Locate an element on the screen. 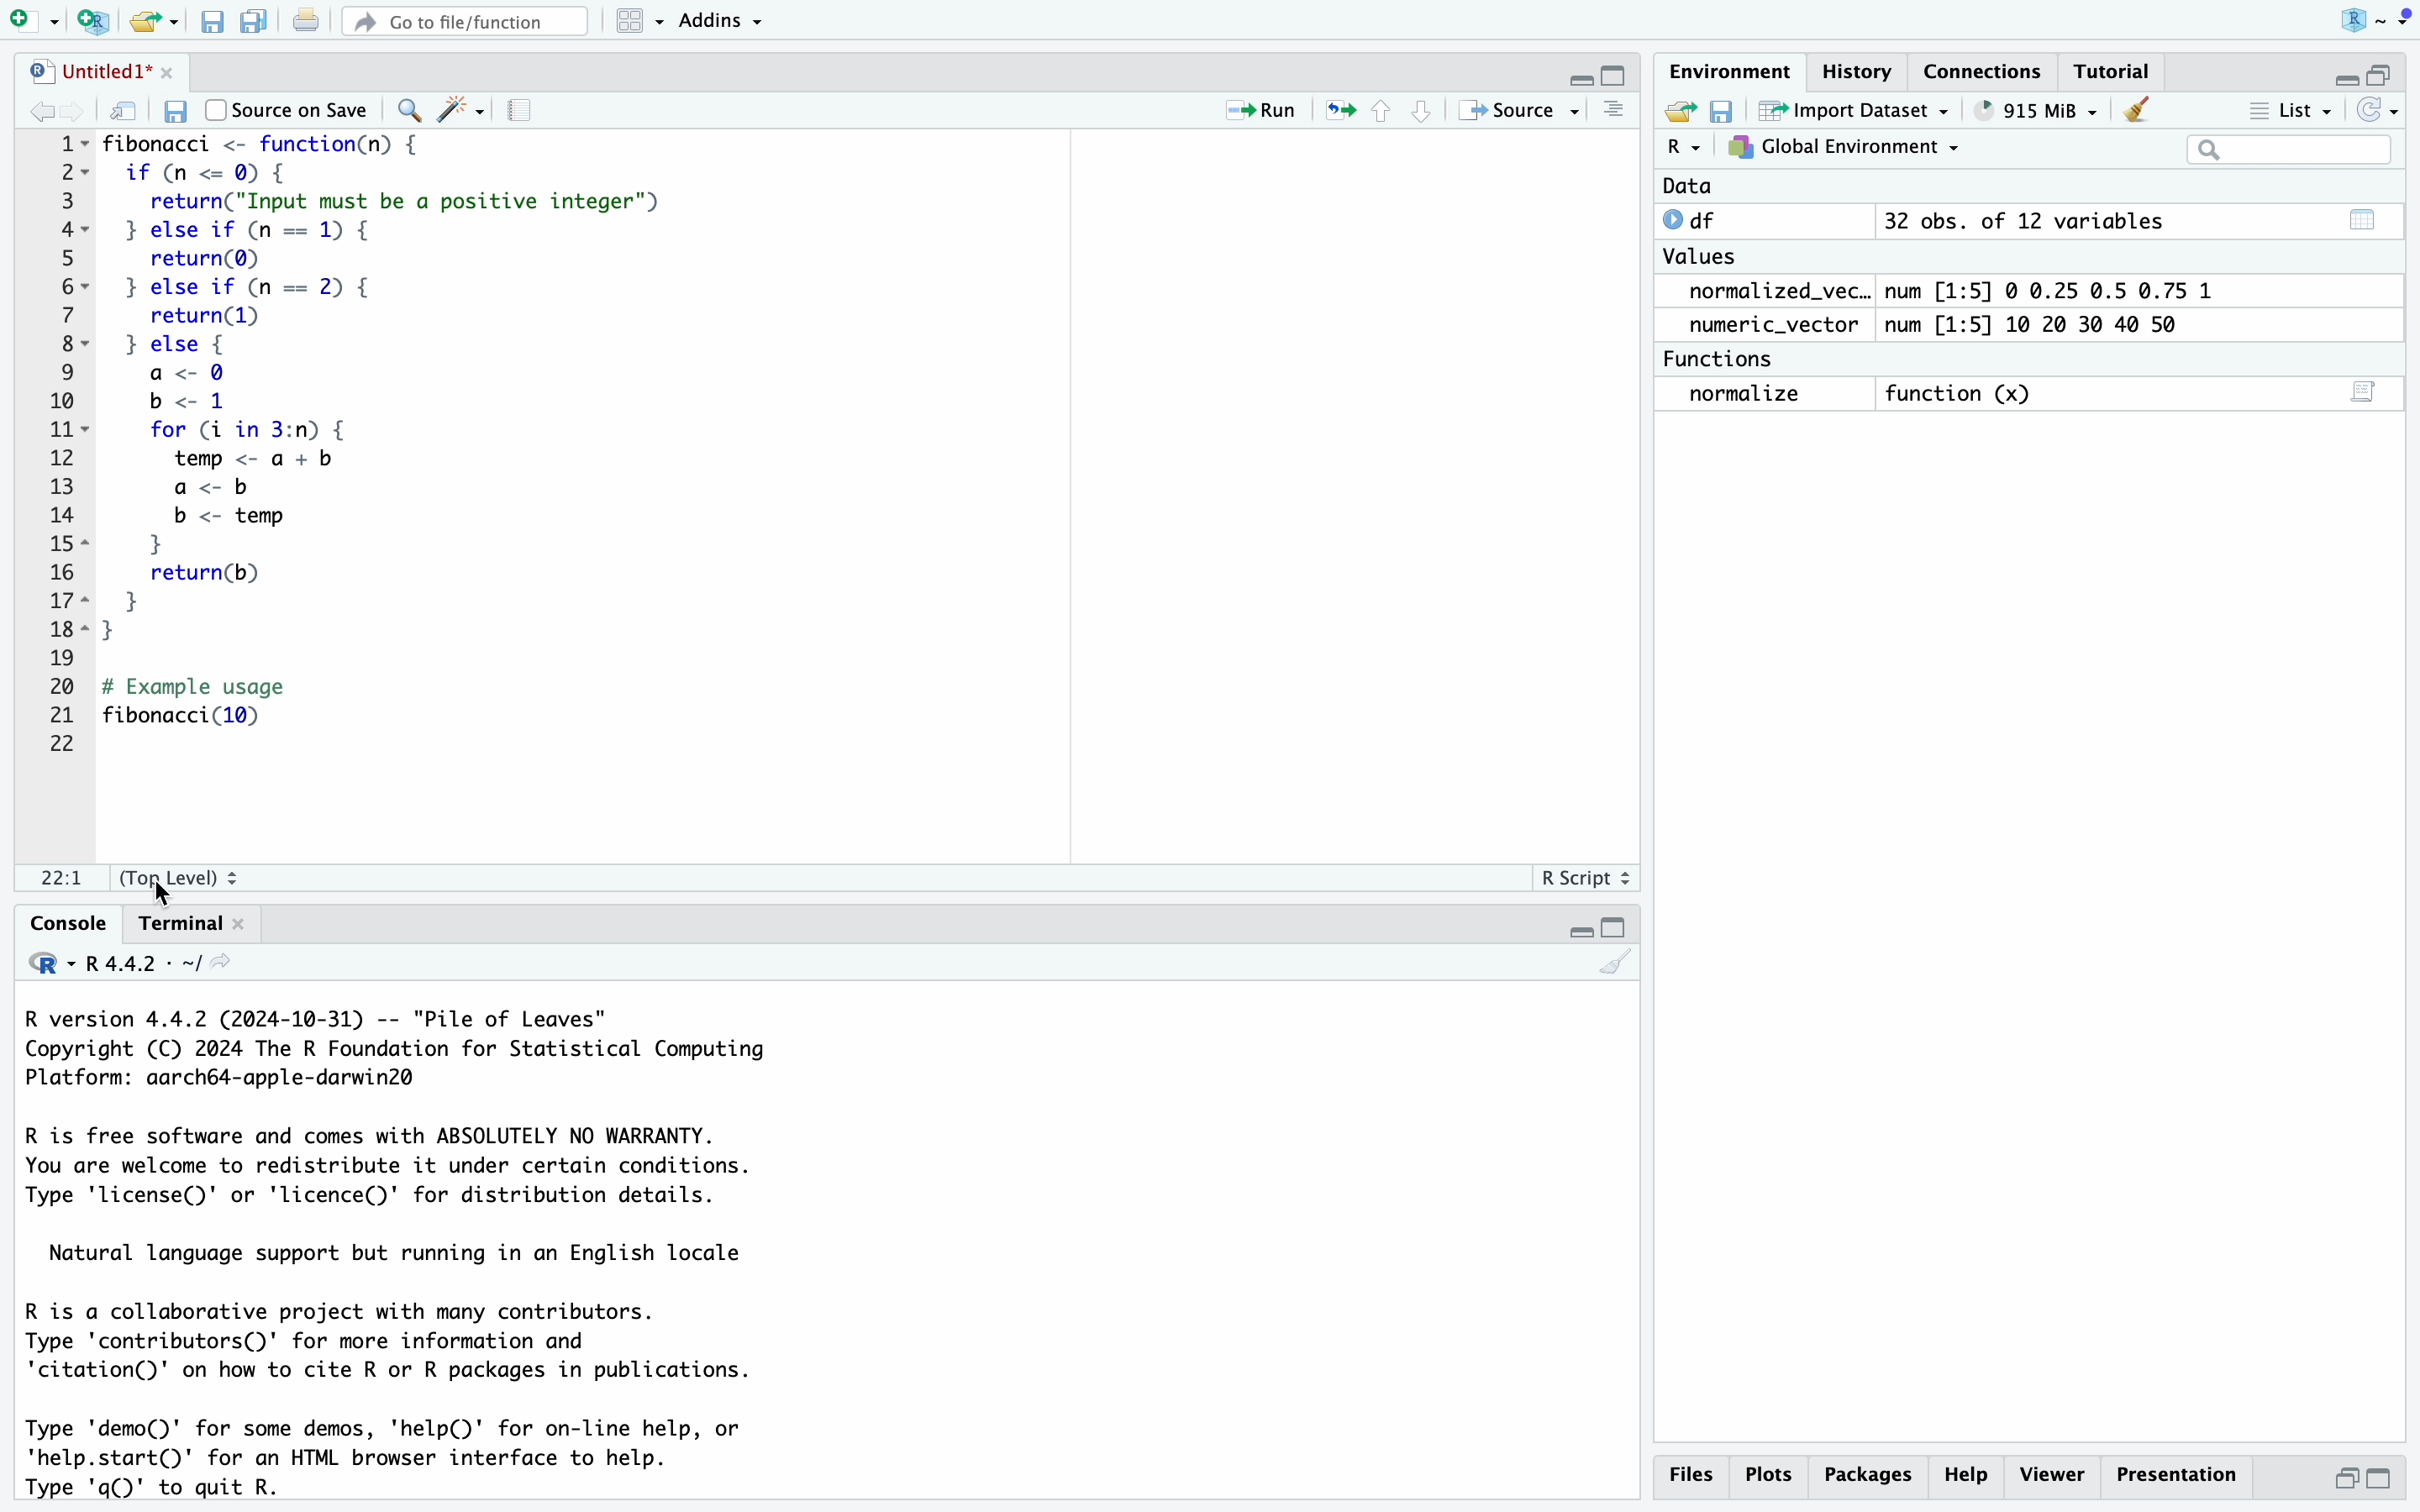 The image size is (2420, 1512). R Script is located at coordinates (1586, 879).